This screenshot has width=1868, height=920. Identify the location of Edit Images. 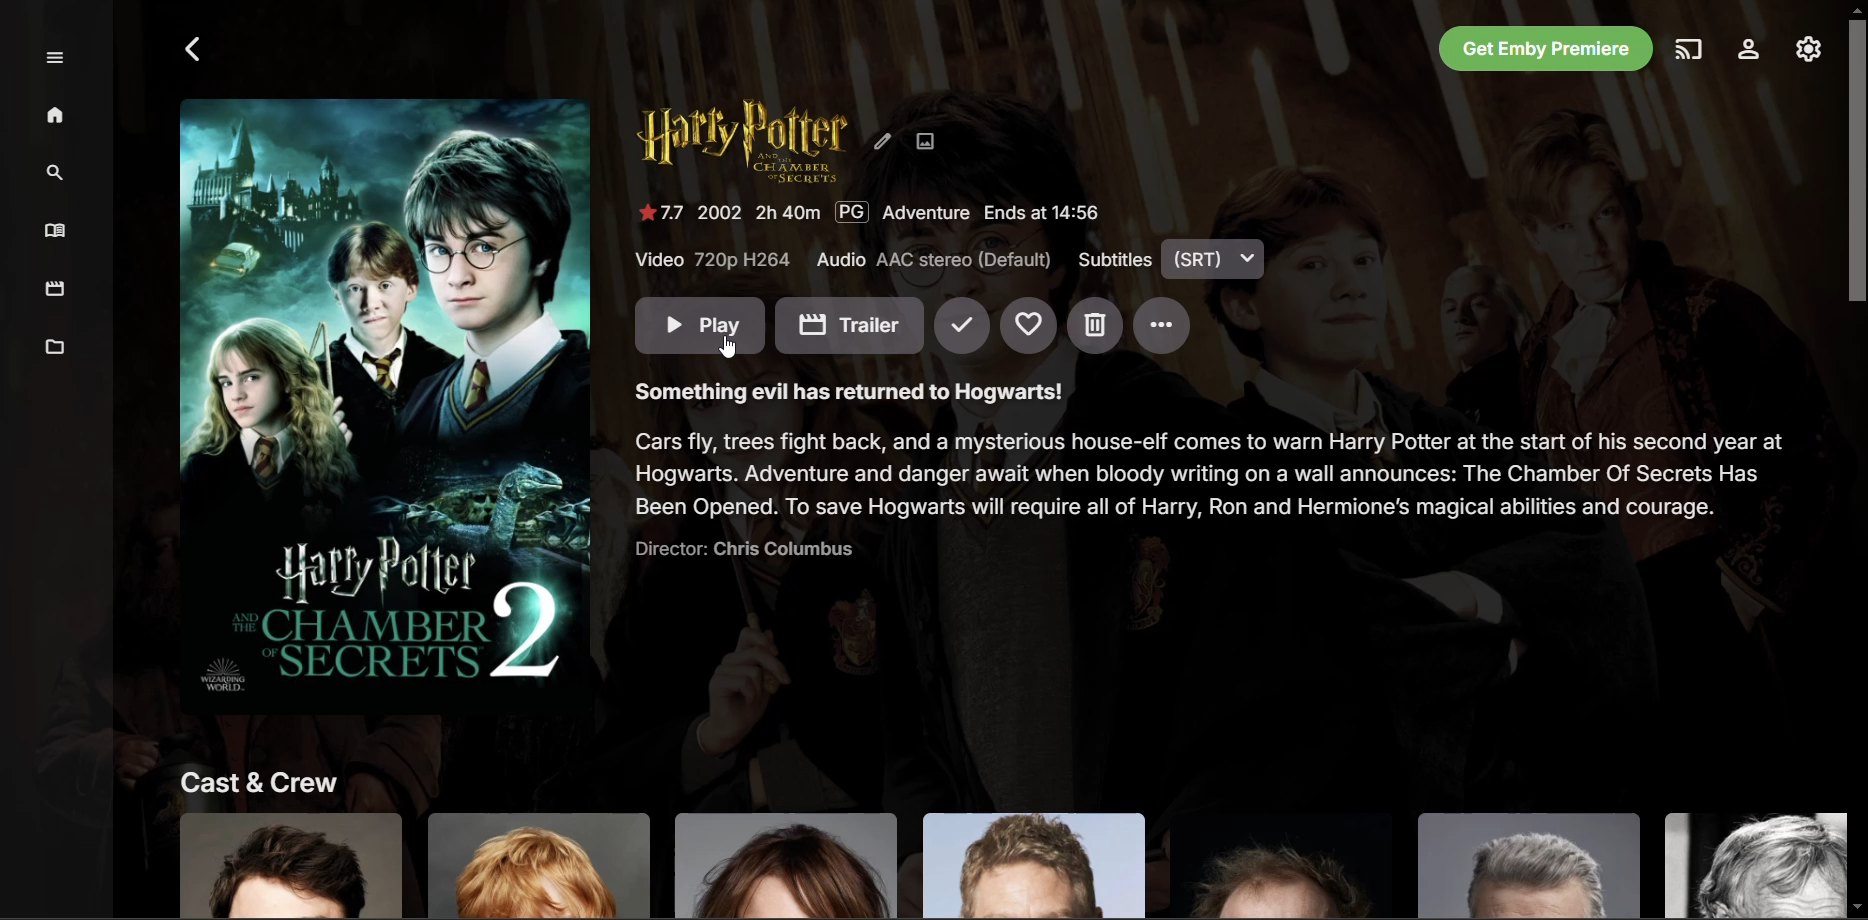
(929, 142).